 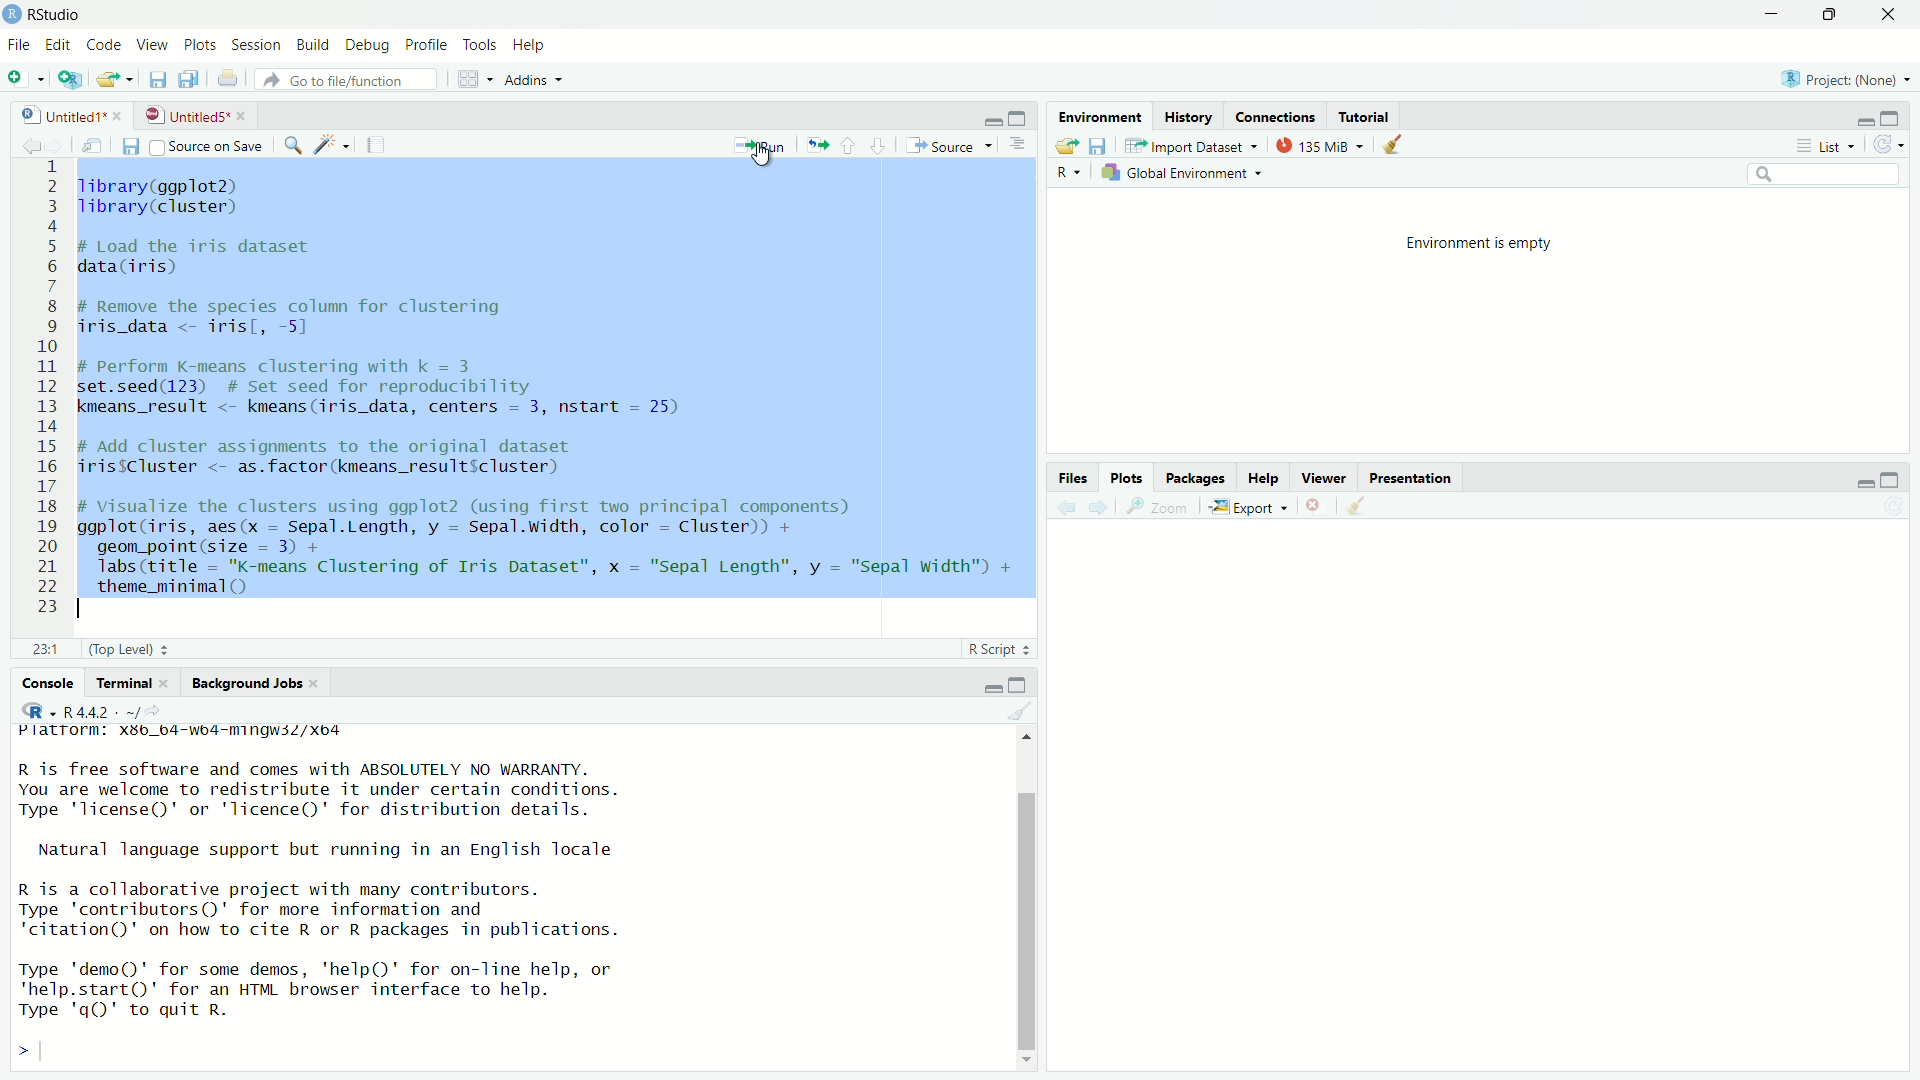 What do you see at coordinates (851, 143) in the screenshot?
I see `go to previous section/chunk` at bounding box center [851, 143].